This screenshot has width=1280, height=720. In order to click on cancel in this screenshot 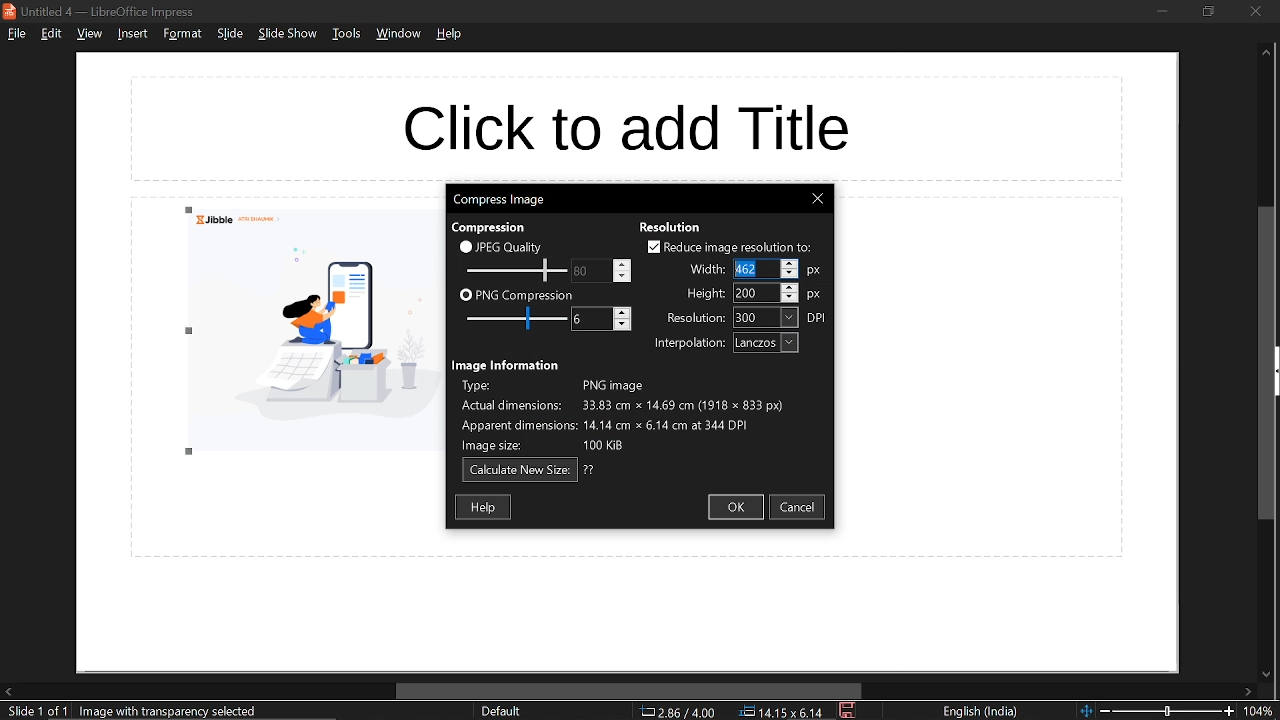, I will do `click(800, 507)`.